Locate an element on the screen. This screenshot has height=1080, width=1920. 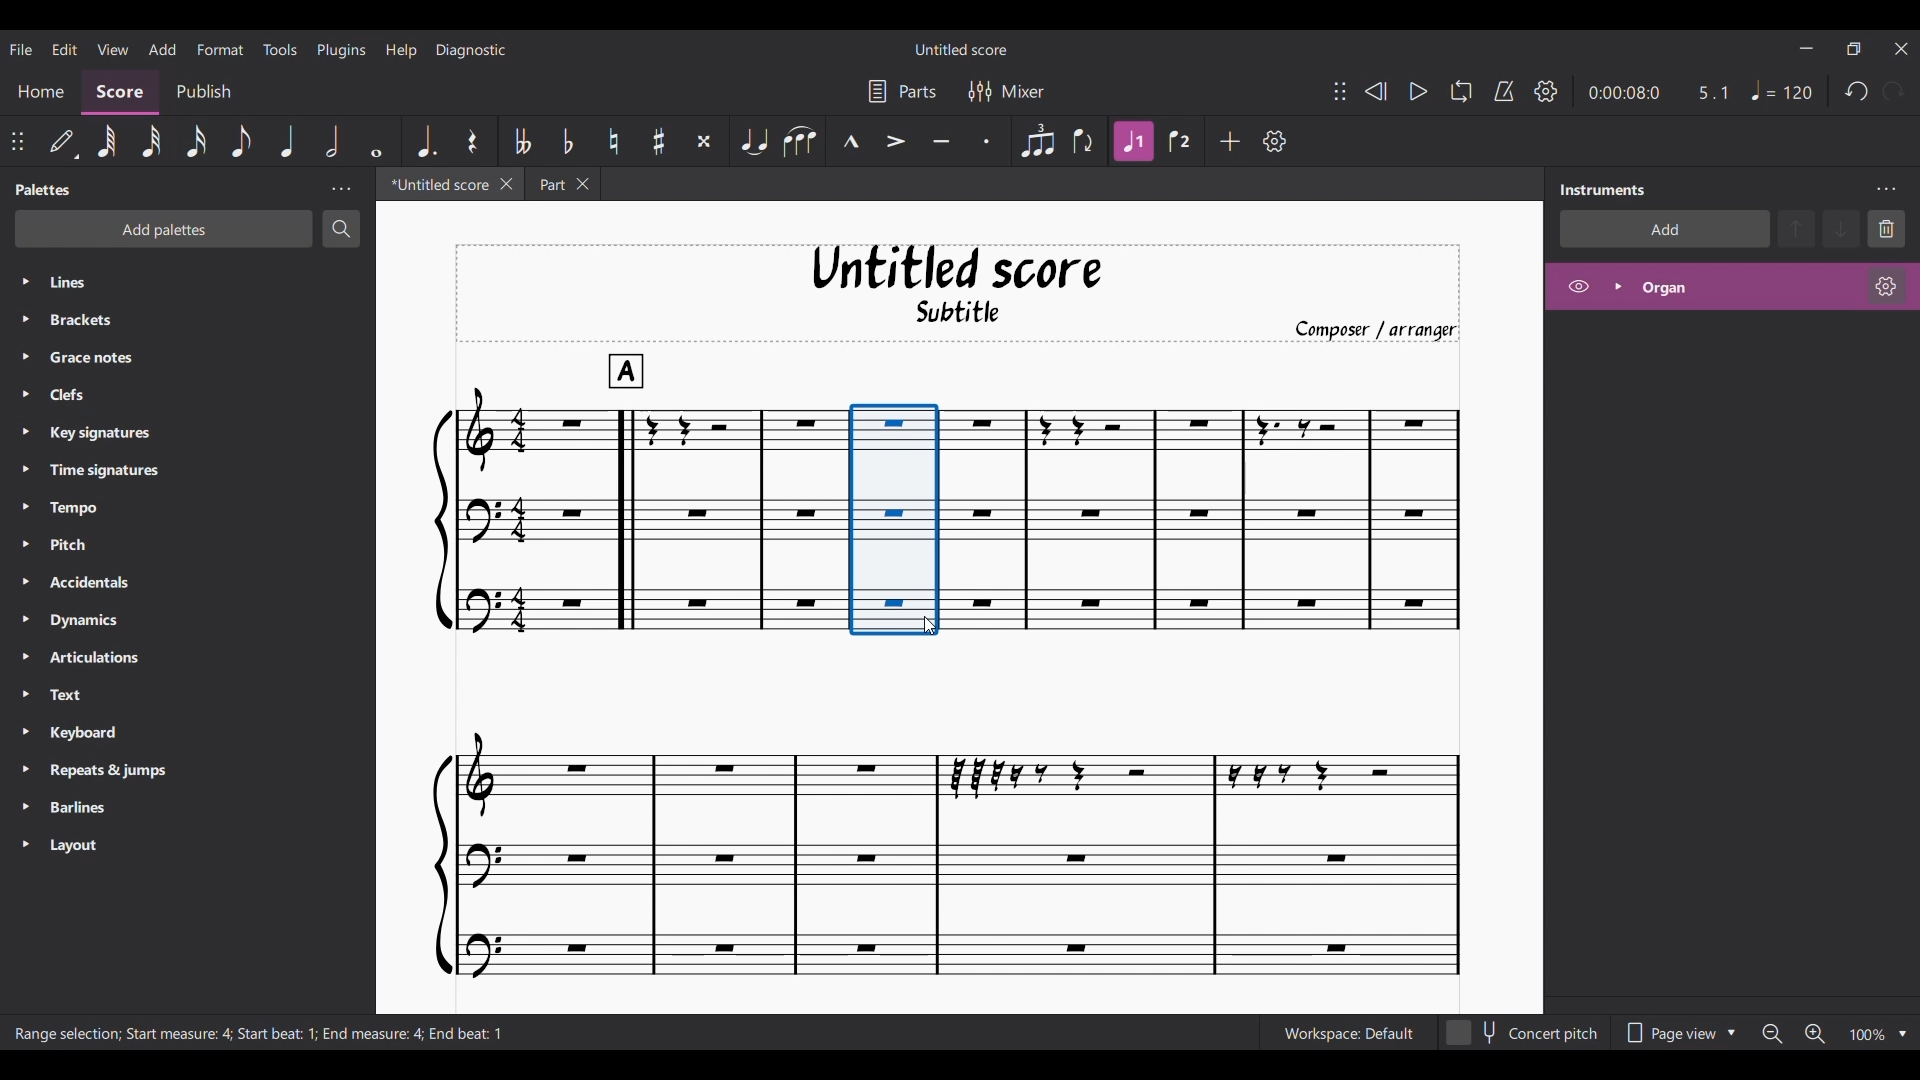
Name of current score is located at coordinates (962, 49).